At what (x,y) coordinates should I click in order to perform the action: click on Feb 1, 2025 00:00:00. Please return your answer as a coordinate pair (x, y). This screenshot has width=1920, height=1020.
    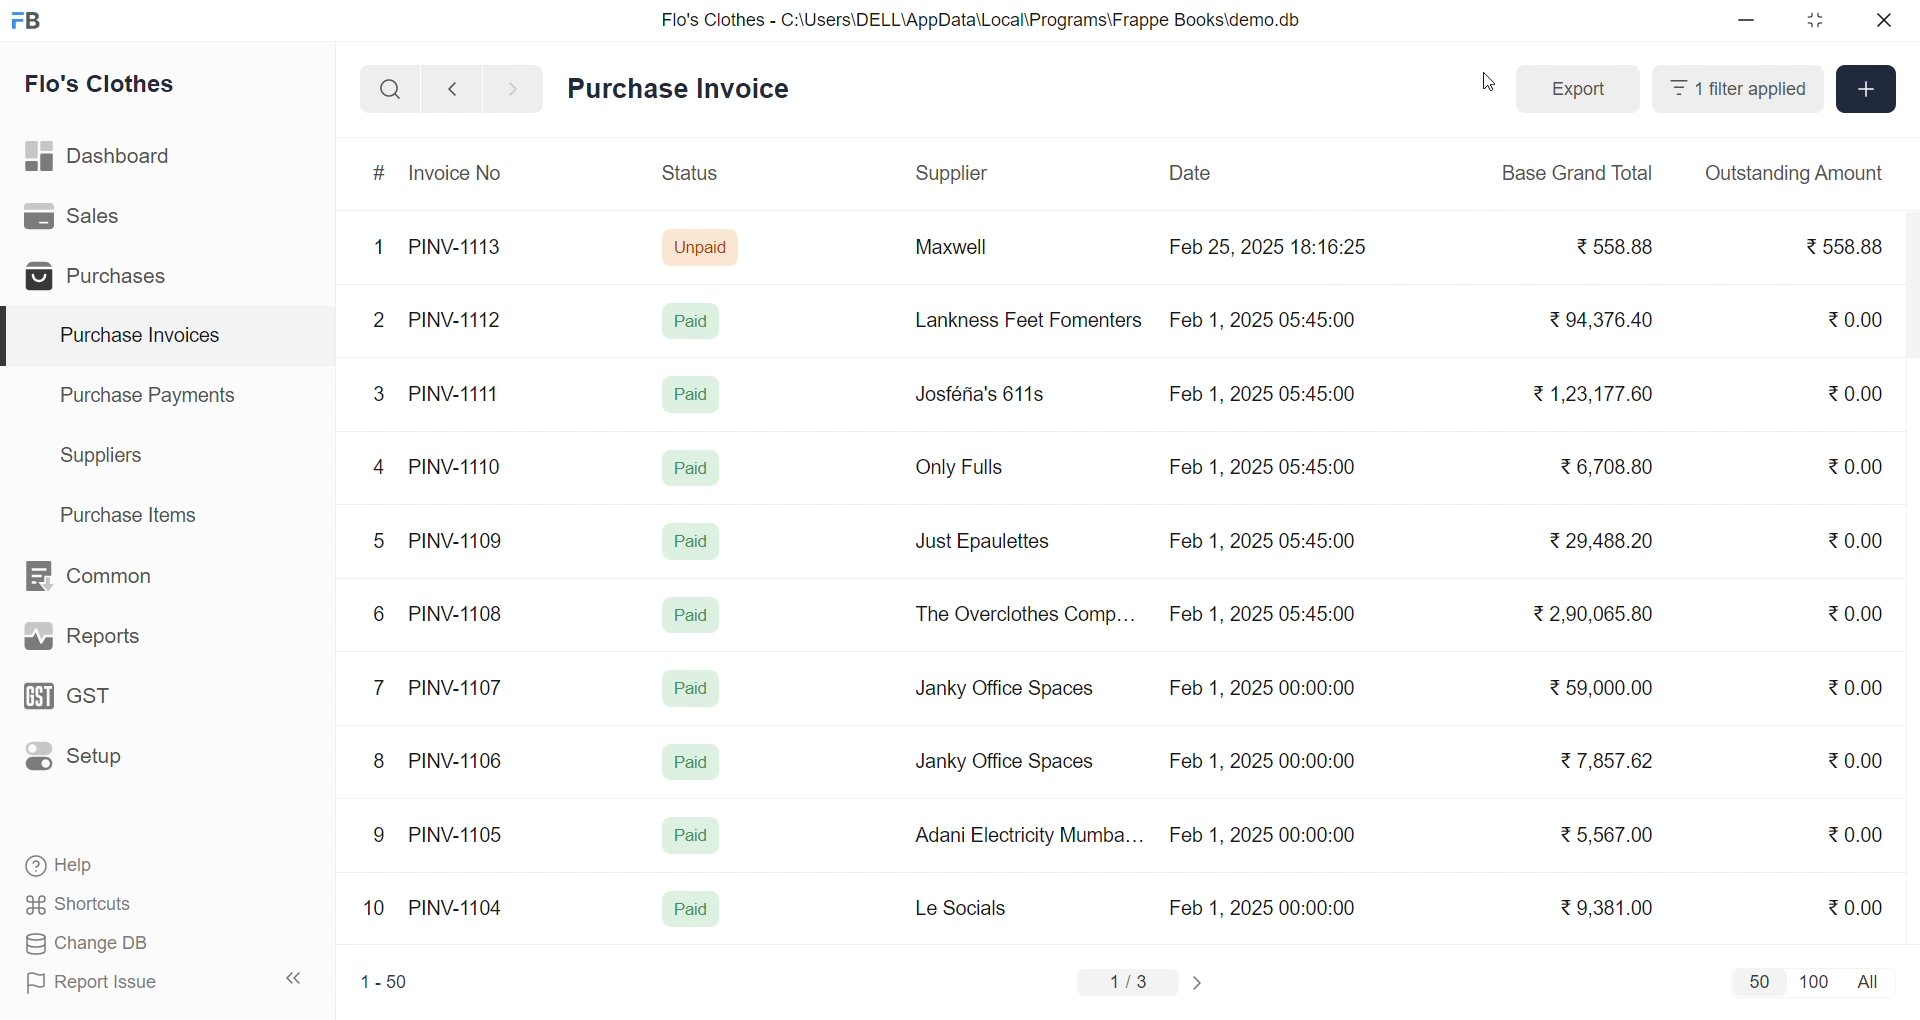
    Looking at the image, I should click on (1261, 691).